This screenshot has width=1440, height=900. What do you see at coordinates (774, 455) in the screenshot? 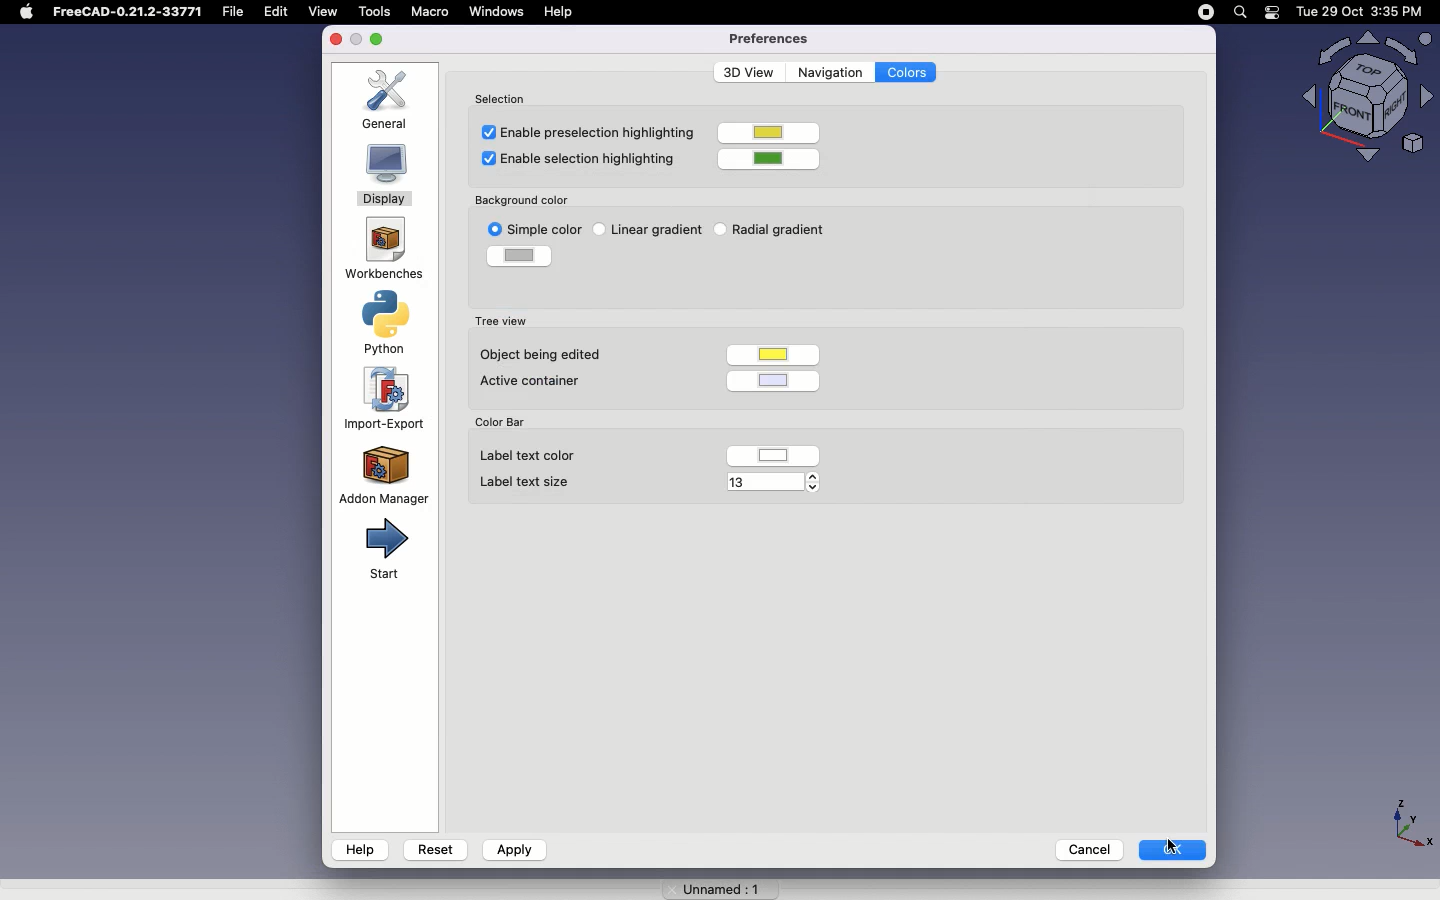
I see `color` at bounding box center [774, 455].